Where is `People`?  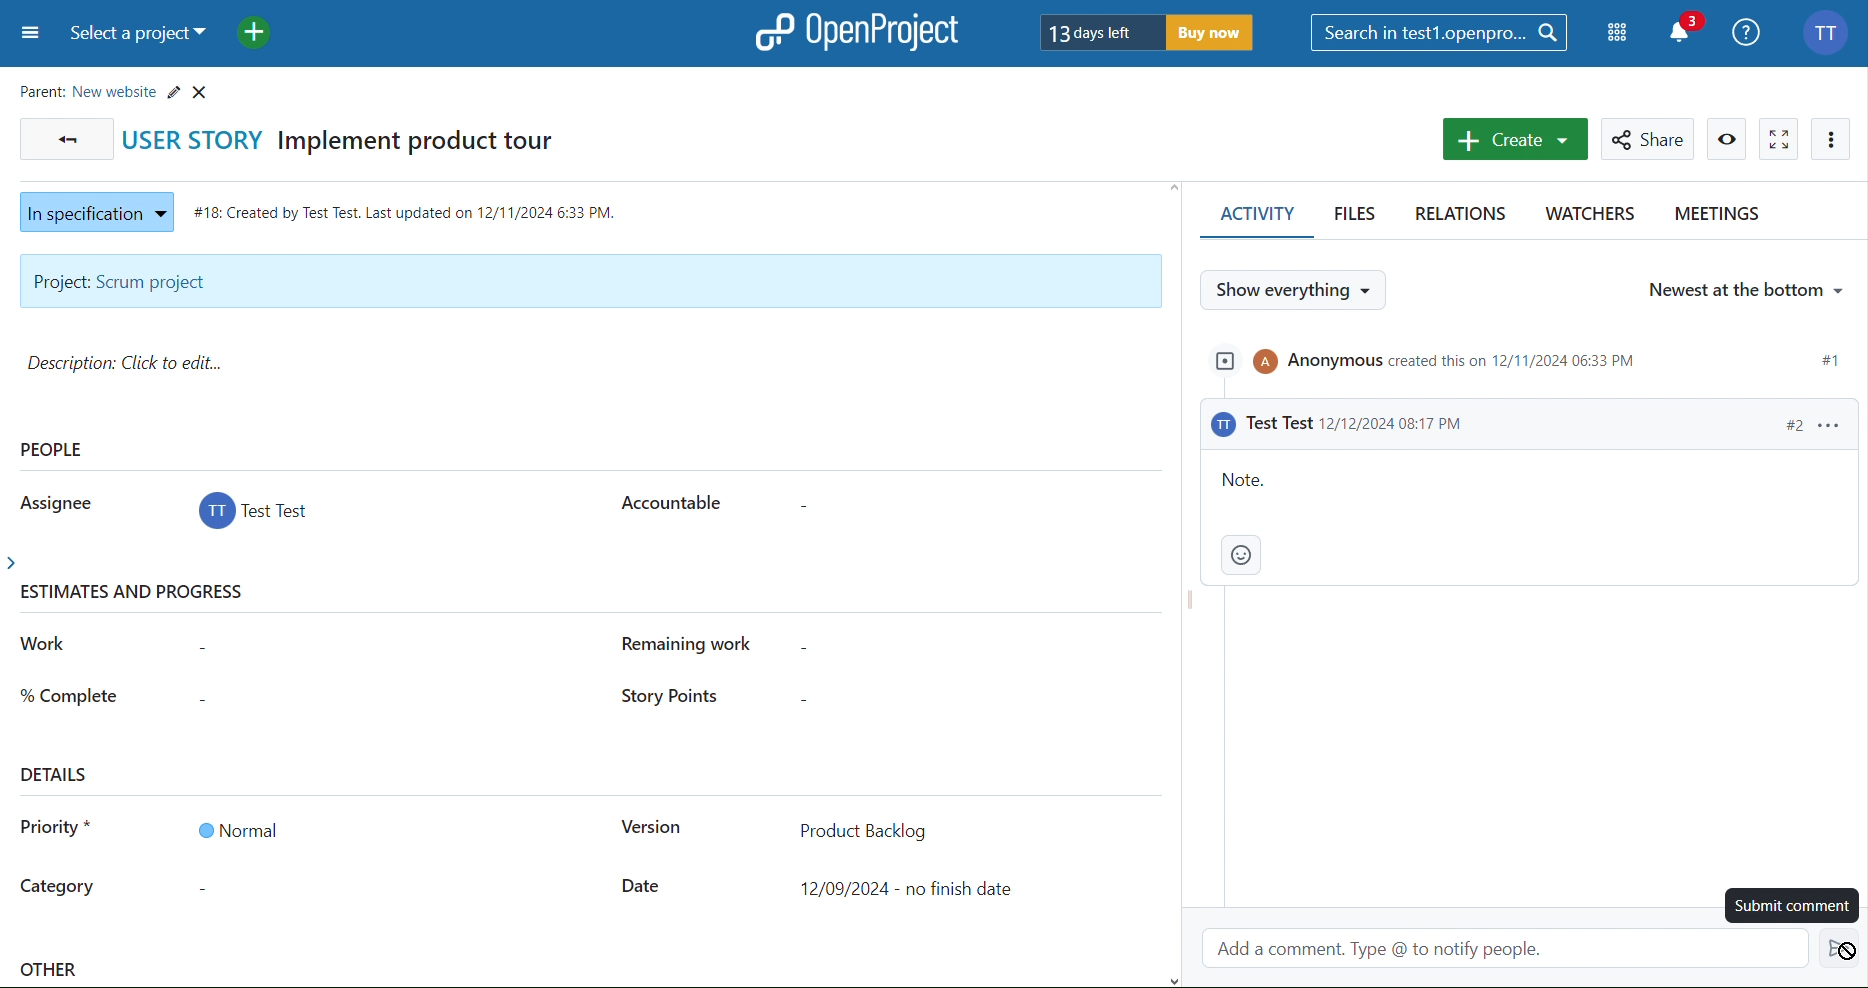 People is located at coordinates (54, 449).